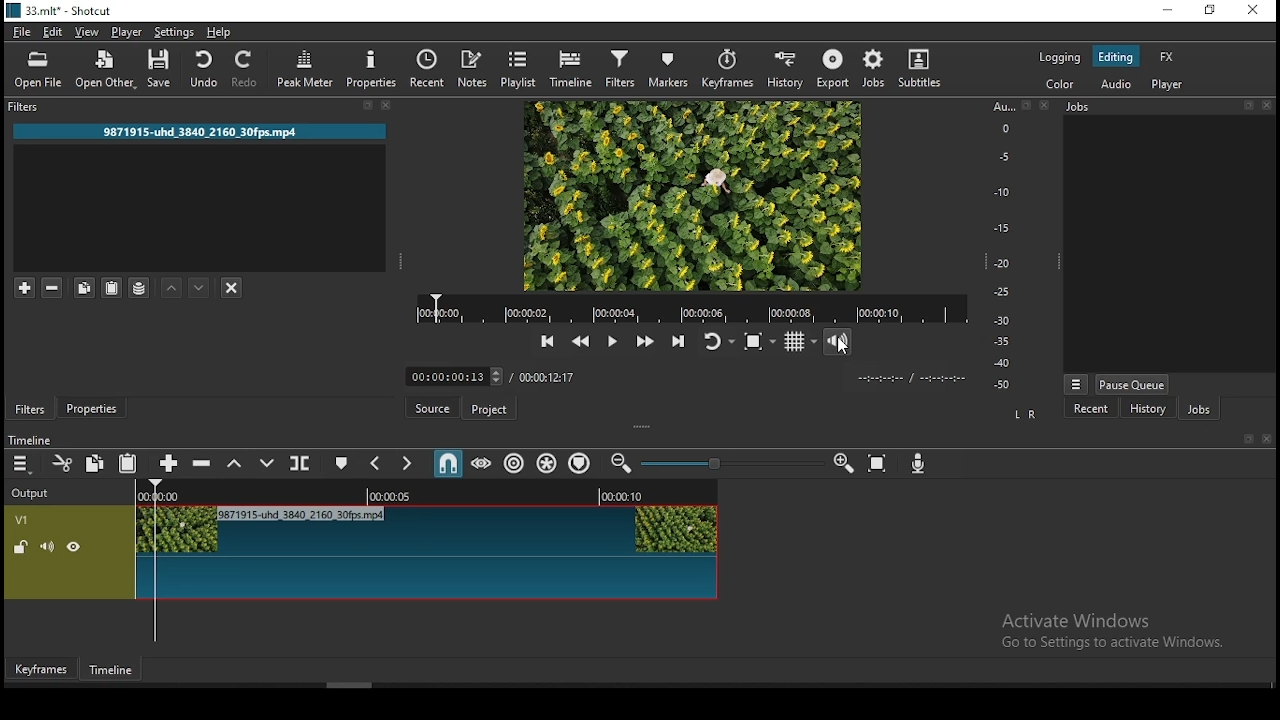 This screenshot has width=1280, height=720. Describe the element at coordinates (579, 464) in the screenshot. I see `ripple markers` at that location.